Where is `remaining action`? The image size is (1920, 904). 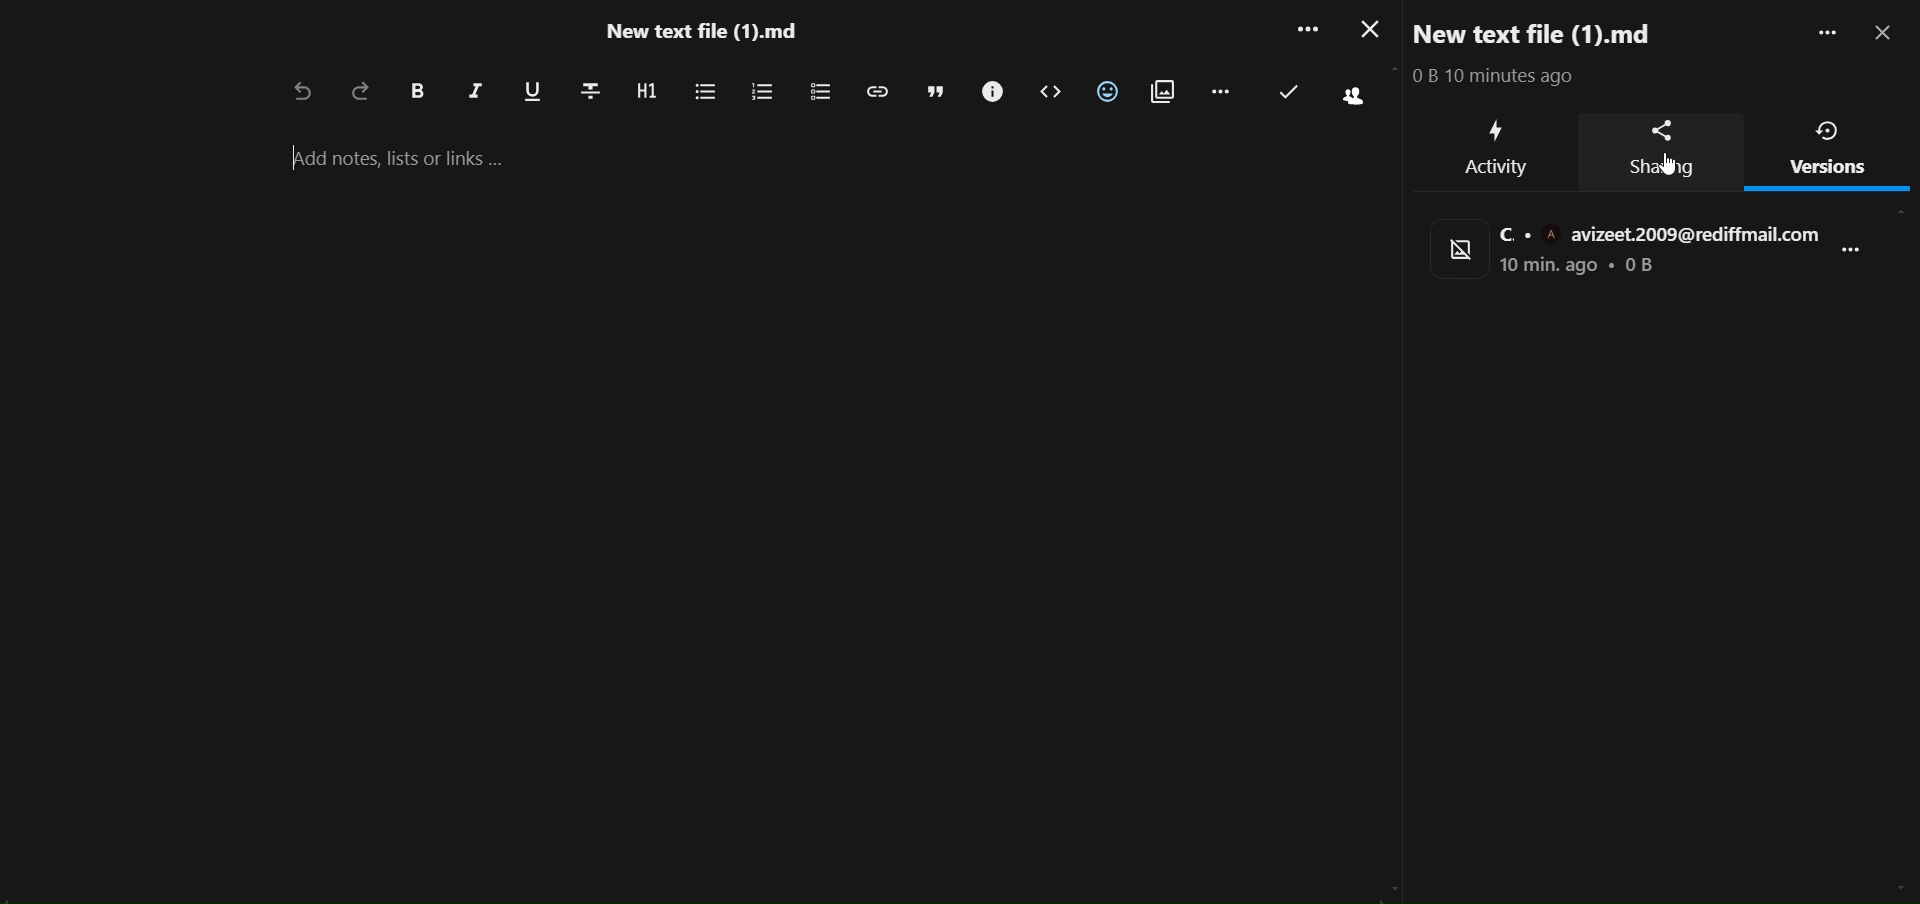 remaining action is located at coordinates (1219, 89).